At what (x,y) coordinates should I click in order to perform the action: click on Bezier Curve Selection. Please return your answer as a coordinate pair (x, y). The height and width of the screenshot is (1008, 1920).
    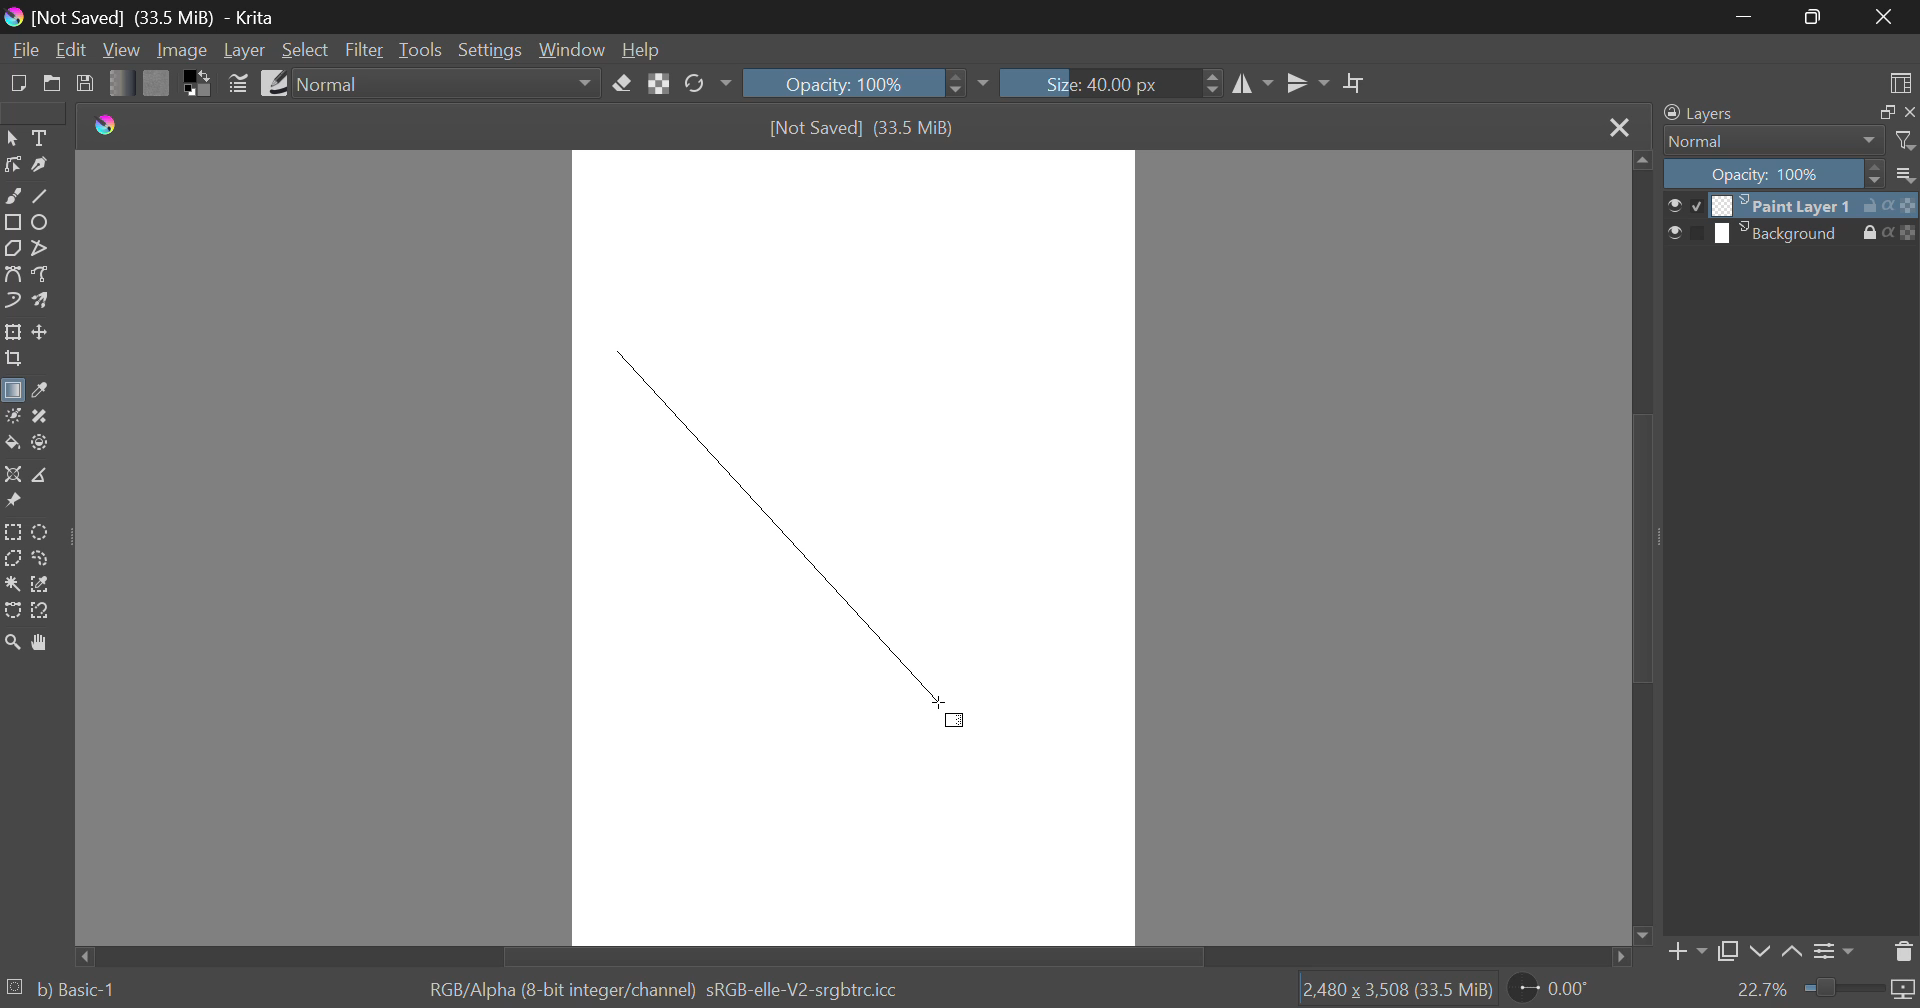
    Looking at the image, I should click on (12, 608).